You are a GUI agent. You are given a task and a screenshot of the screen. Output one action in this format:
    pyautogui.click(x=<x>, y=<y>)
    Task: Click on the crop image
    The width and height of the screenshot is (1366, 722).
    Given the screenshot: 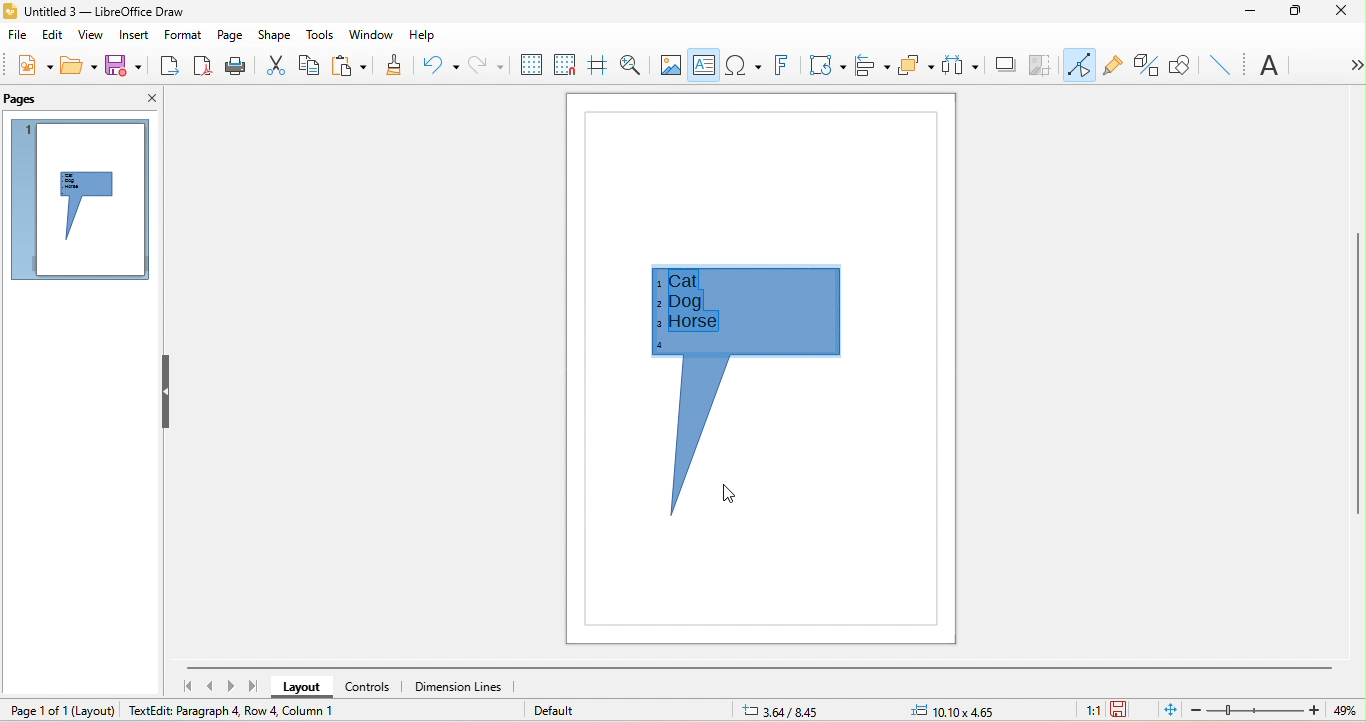 What is the action you would take?
    pyautogui.click(x=1042, y=66)
    